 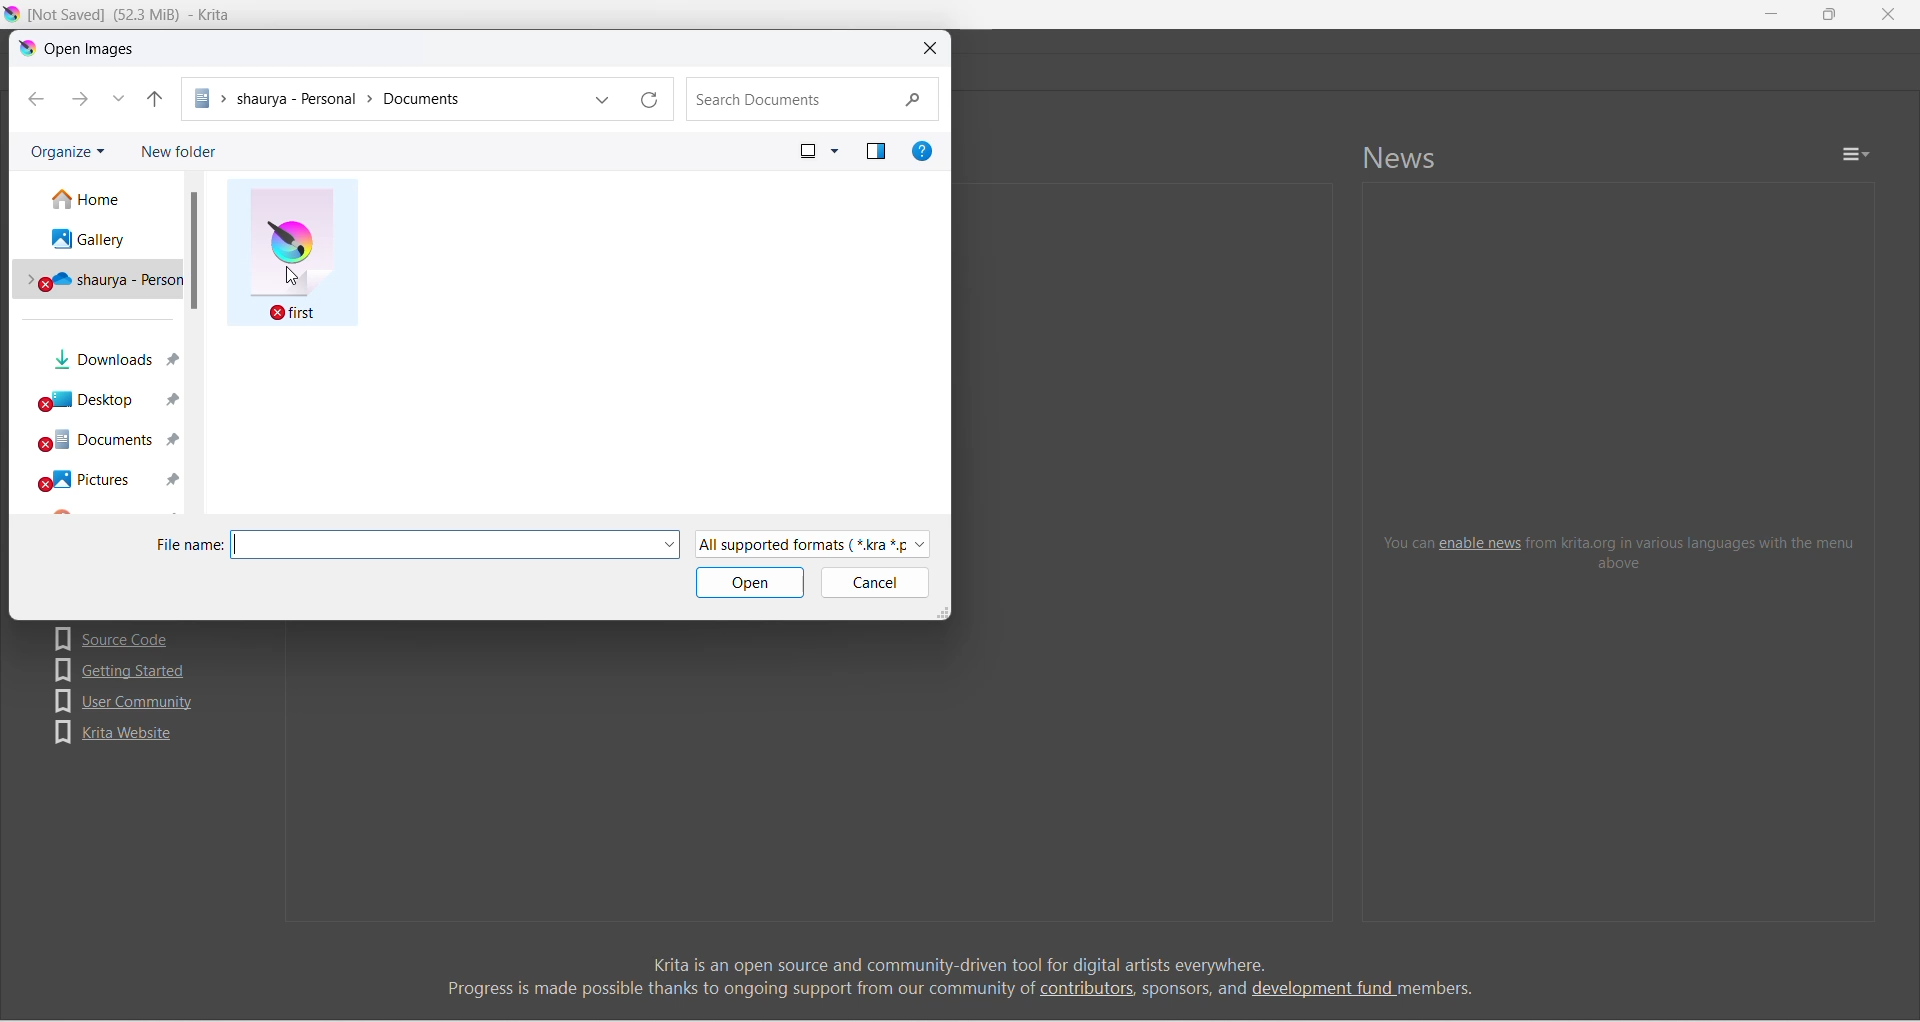 I want to click on maximize, so click(x=1828, y=14).